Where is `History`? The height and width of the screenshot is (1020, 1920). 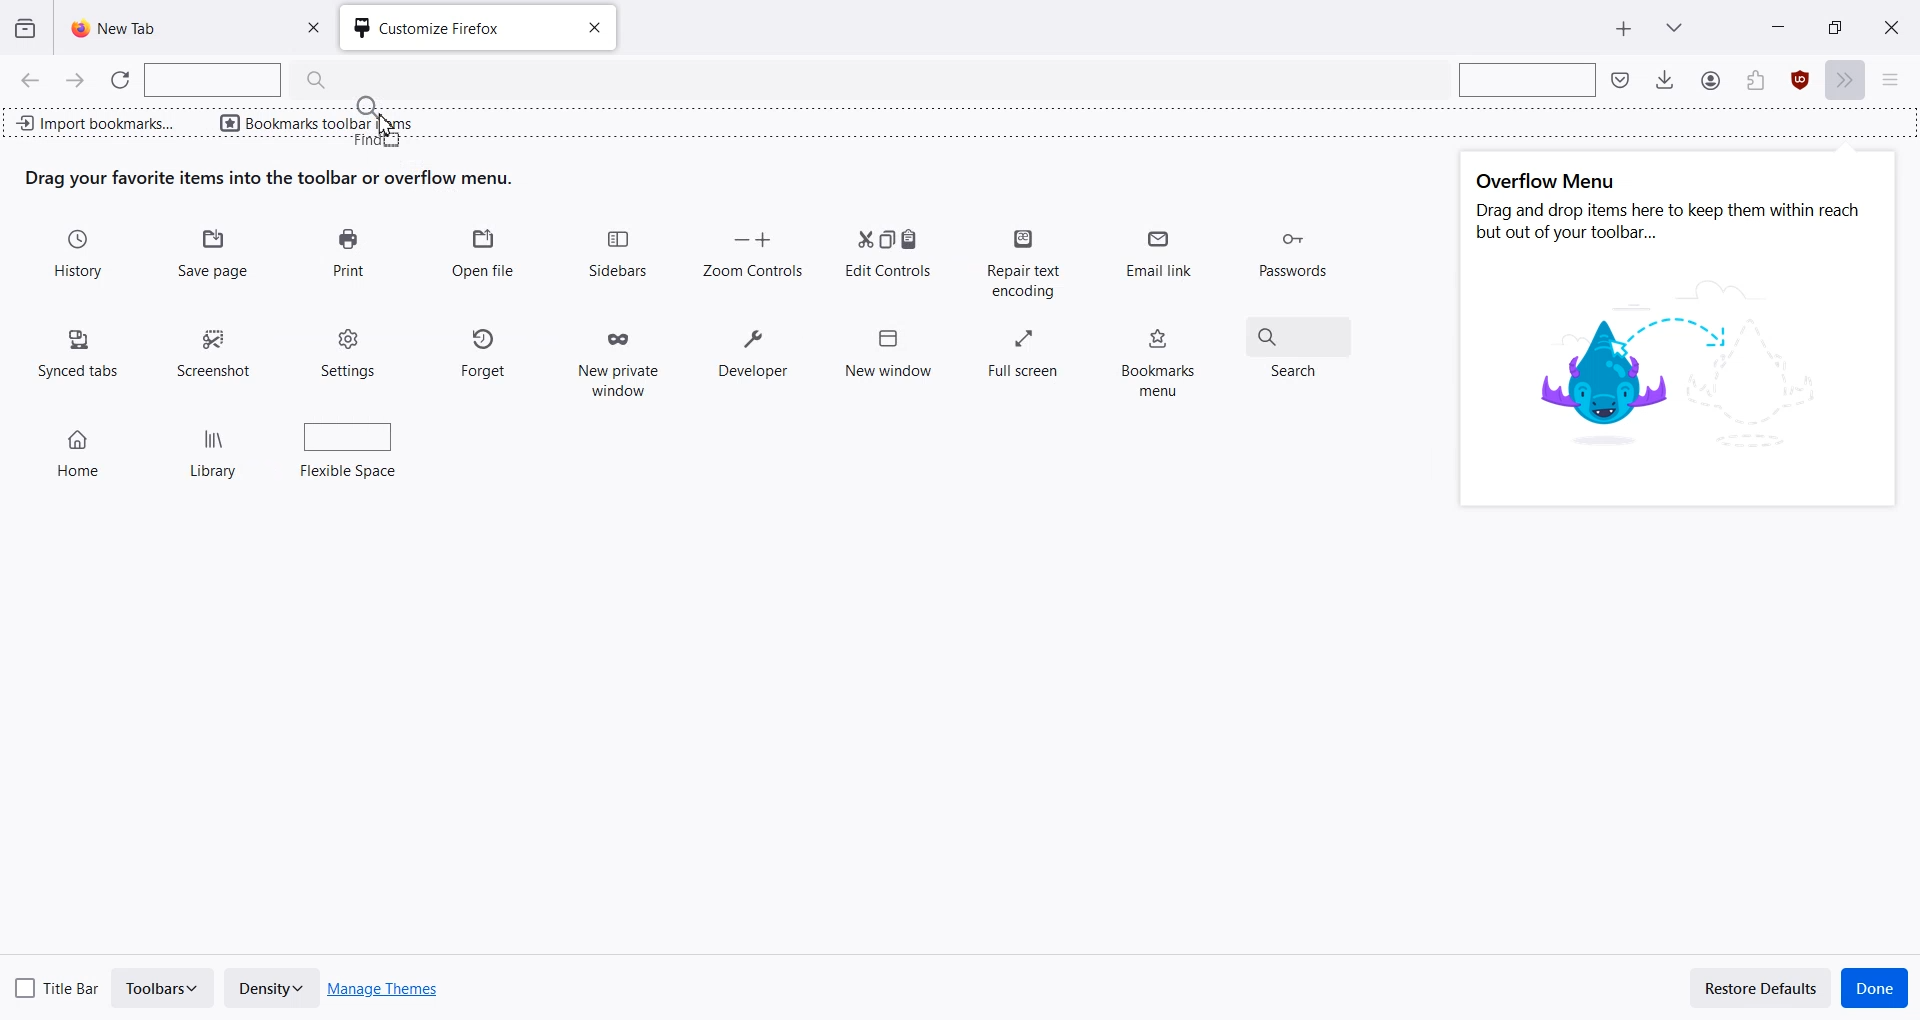
History is located at coordinates (81, 255).